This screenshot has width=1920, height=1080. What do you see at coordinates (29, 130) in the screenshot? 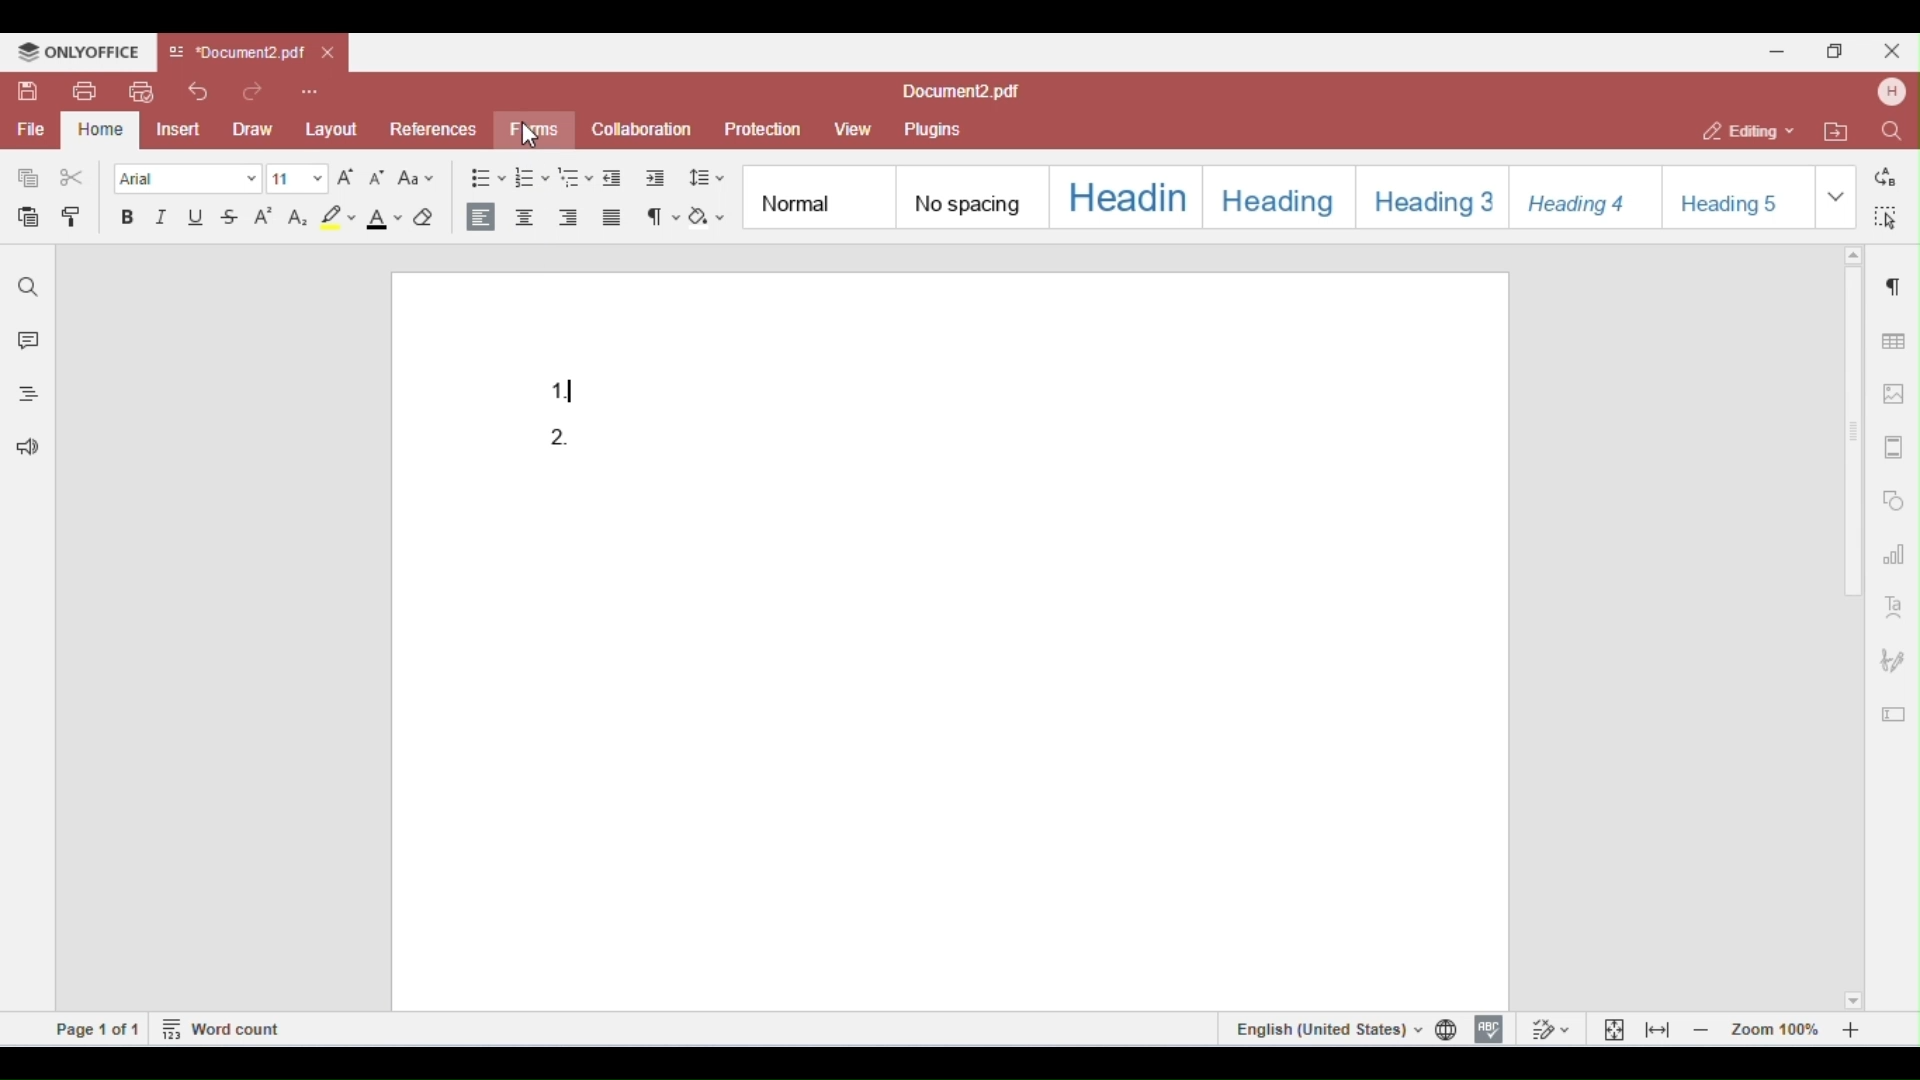
I see `file` at bounding box center [29, 130].